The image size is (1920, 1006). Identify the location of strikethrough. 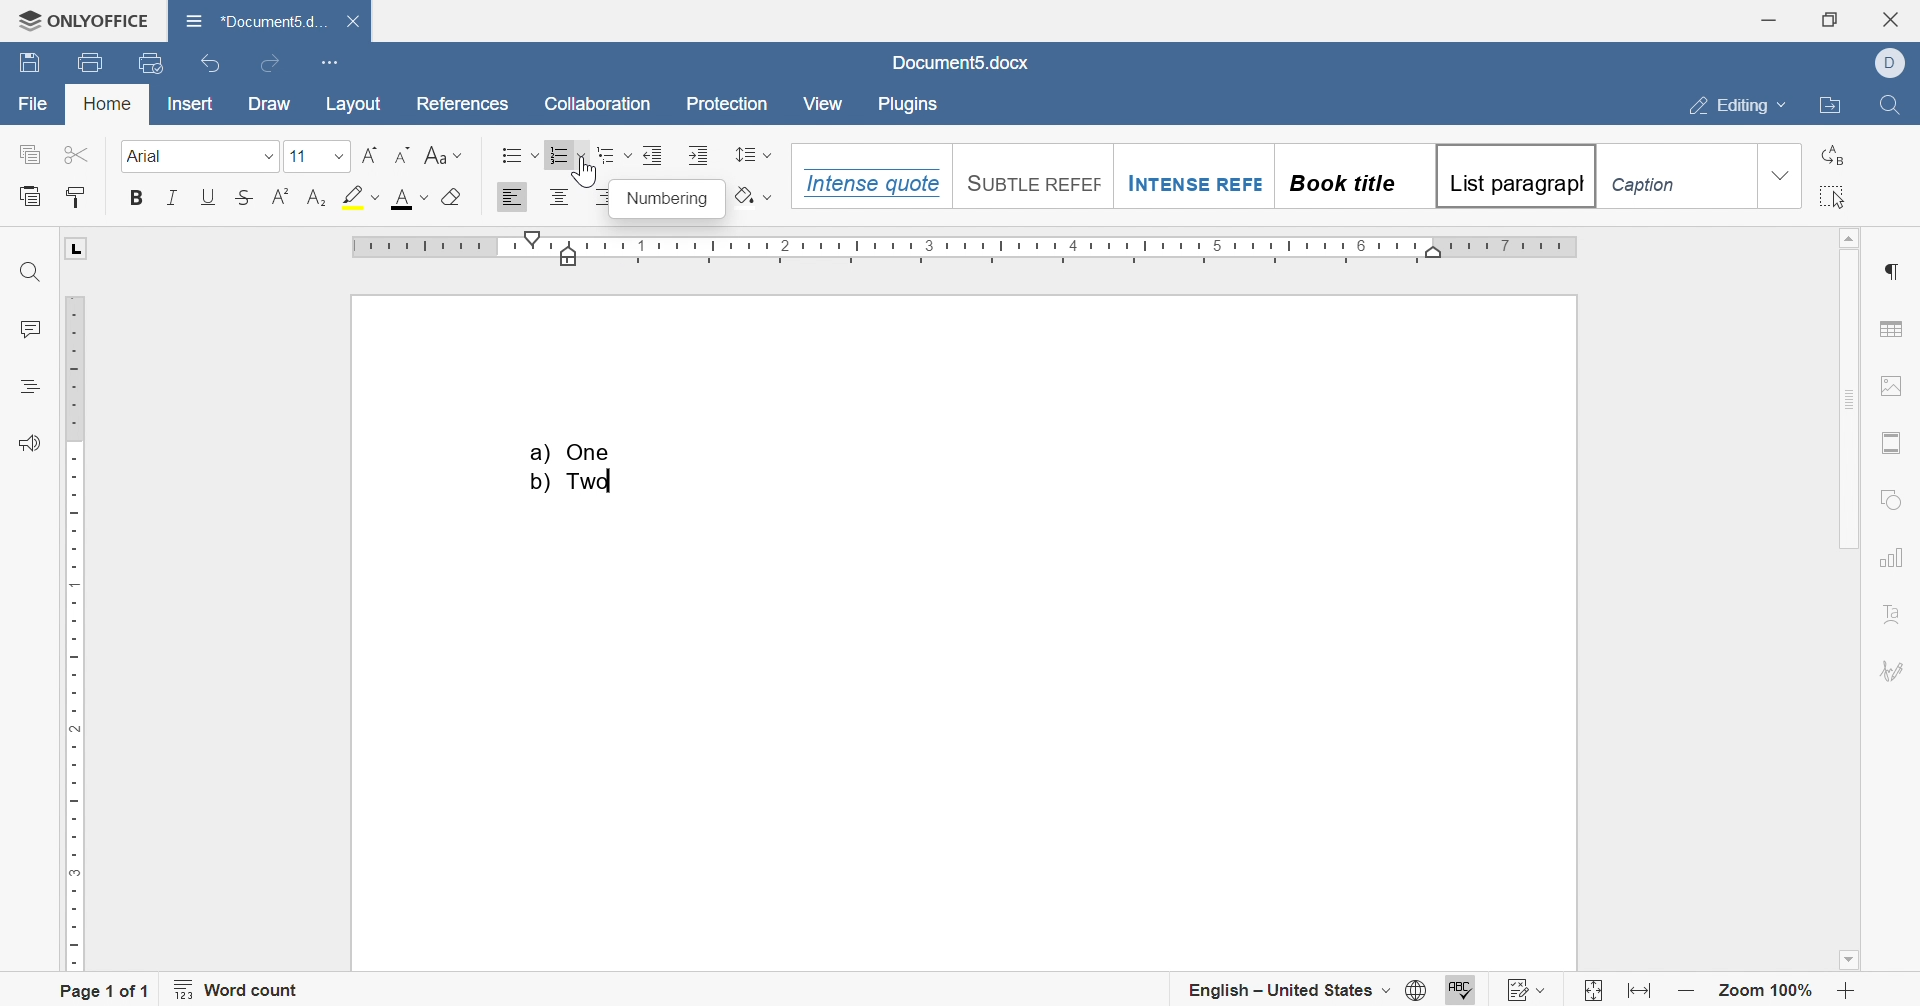
(243, 197).